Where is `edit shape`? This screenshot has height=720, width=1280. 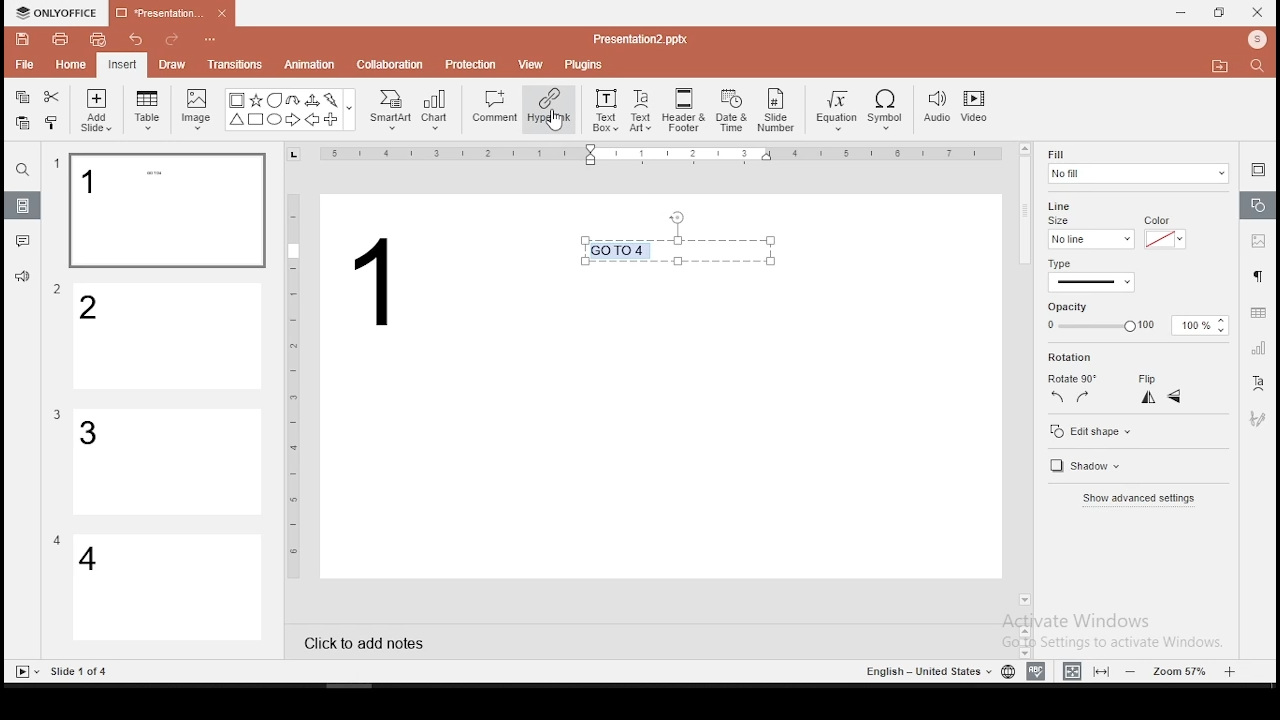
edit shape is located at coordinates (1089, 431).